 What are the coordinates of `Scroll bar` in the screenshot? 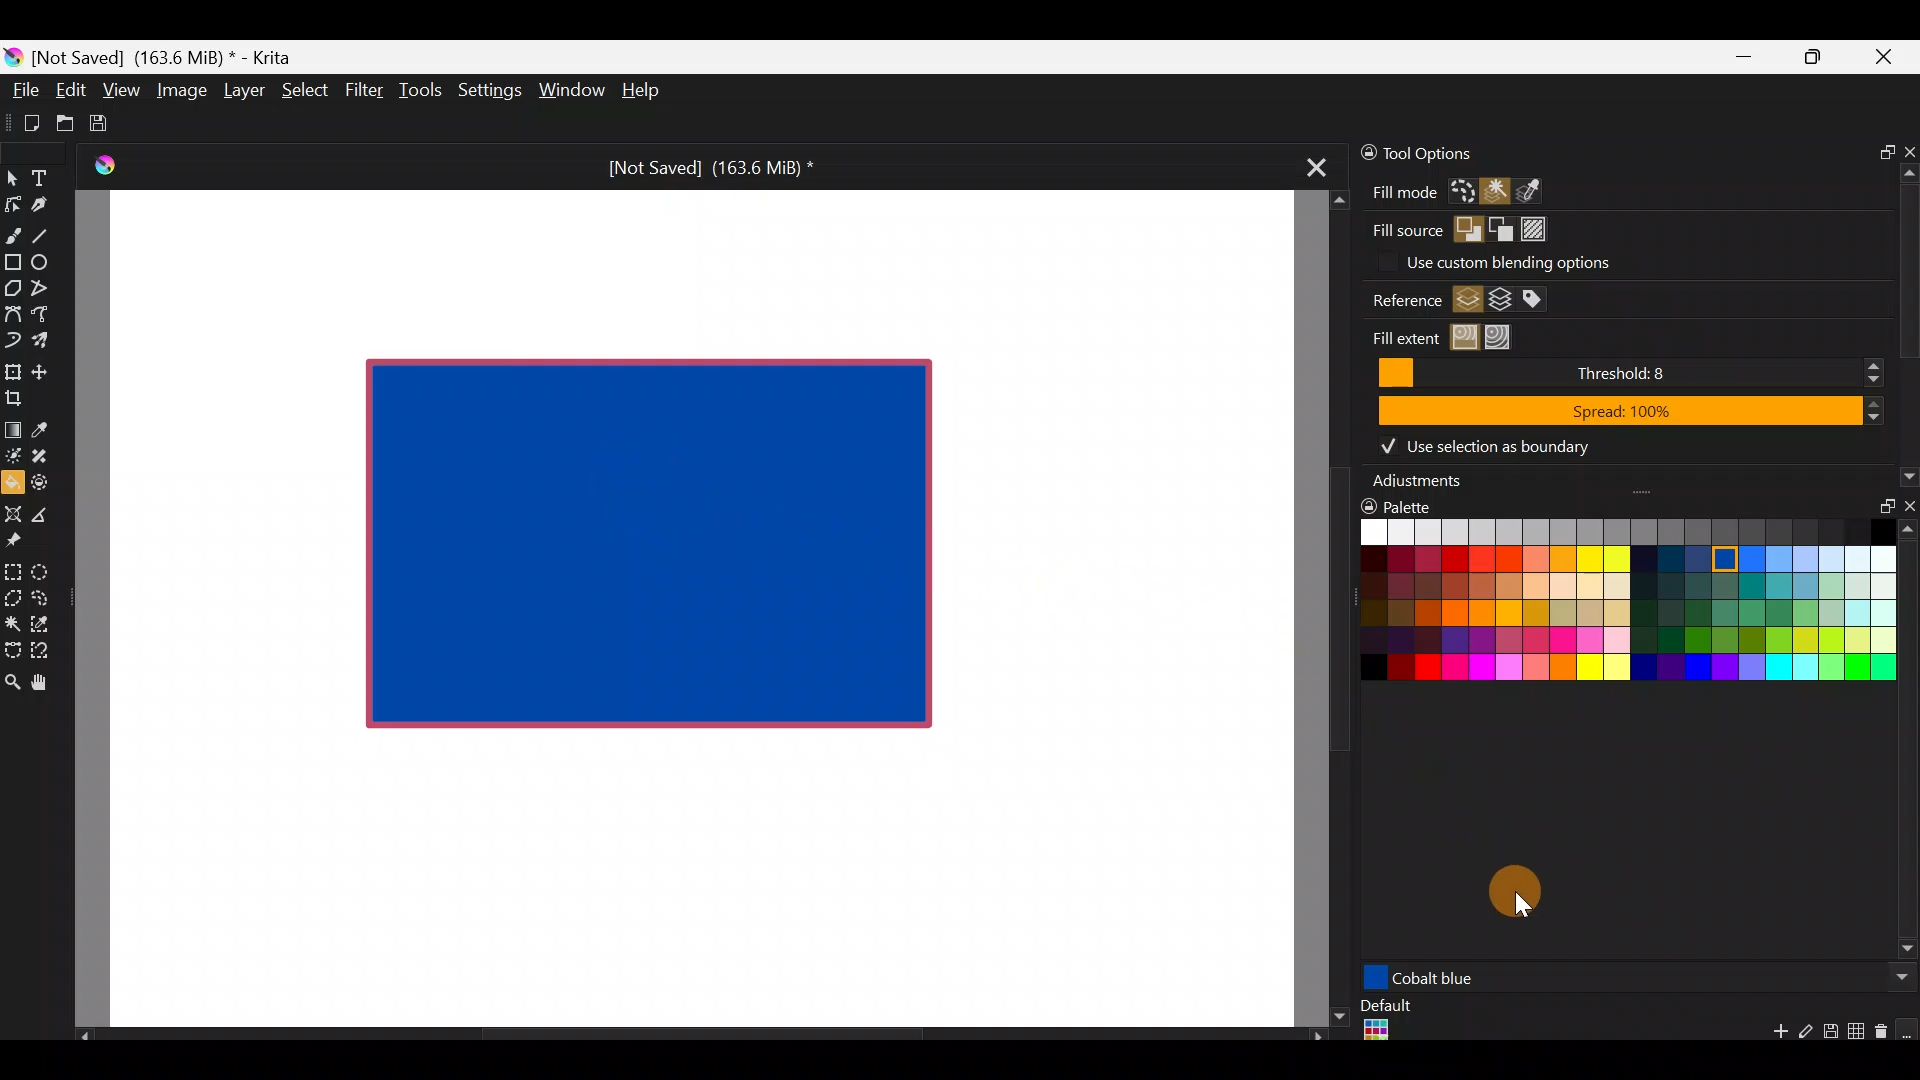 It's located at (1908, 743).